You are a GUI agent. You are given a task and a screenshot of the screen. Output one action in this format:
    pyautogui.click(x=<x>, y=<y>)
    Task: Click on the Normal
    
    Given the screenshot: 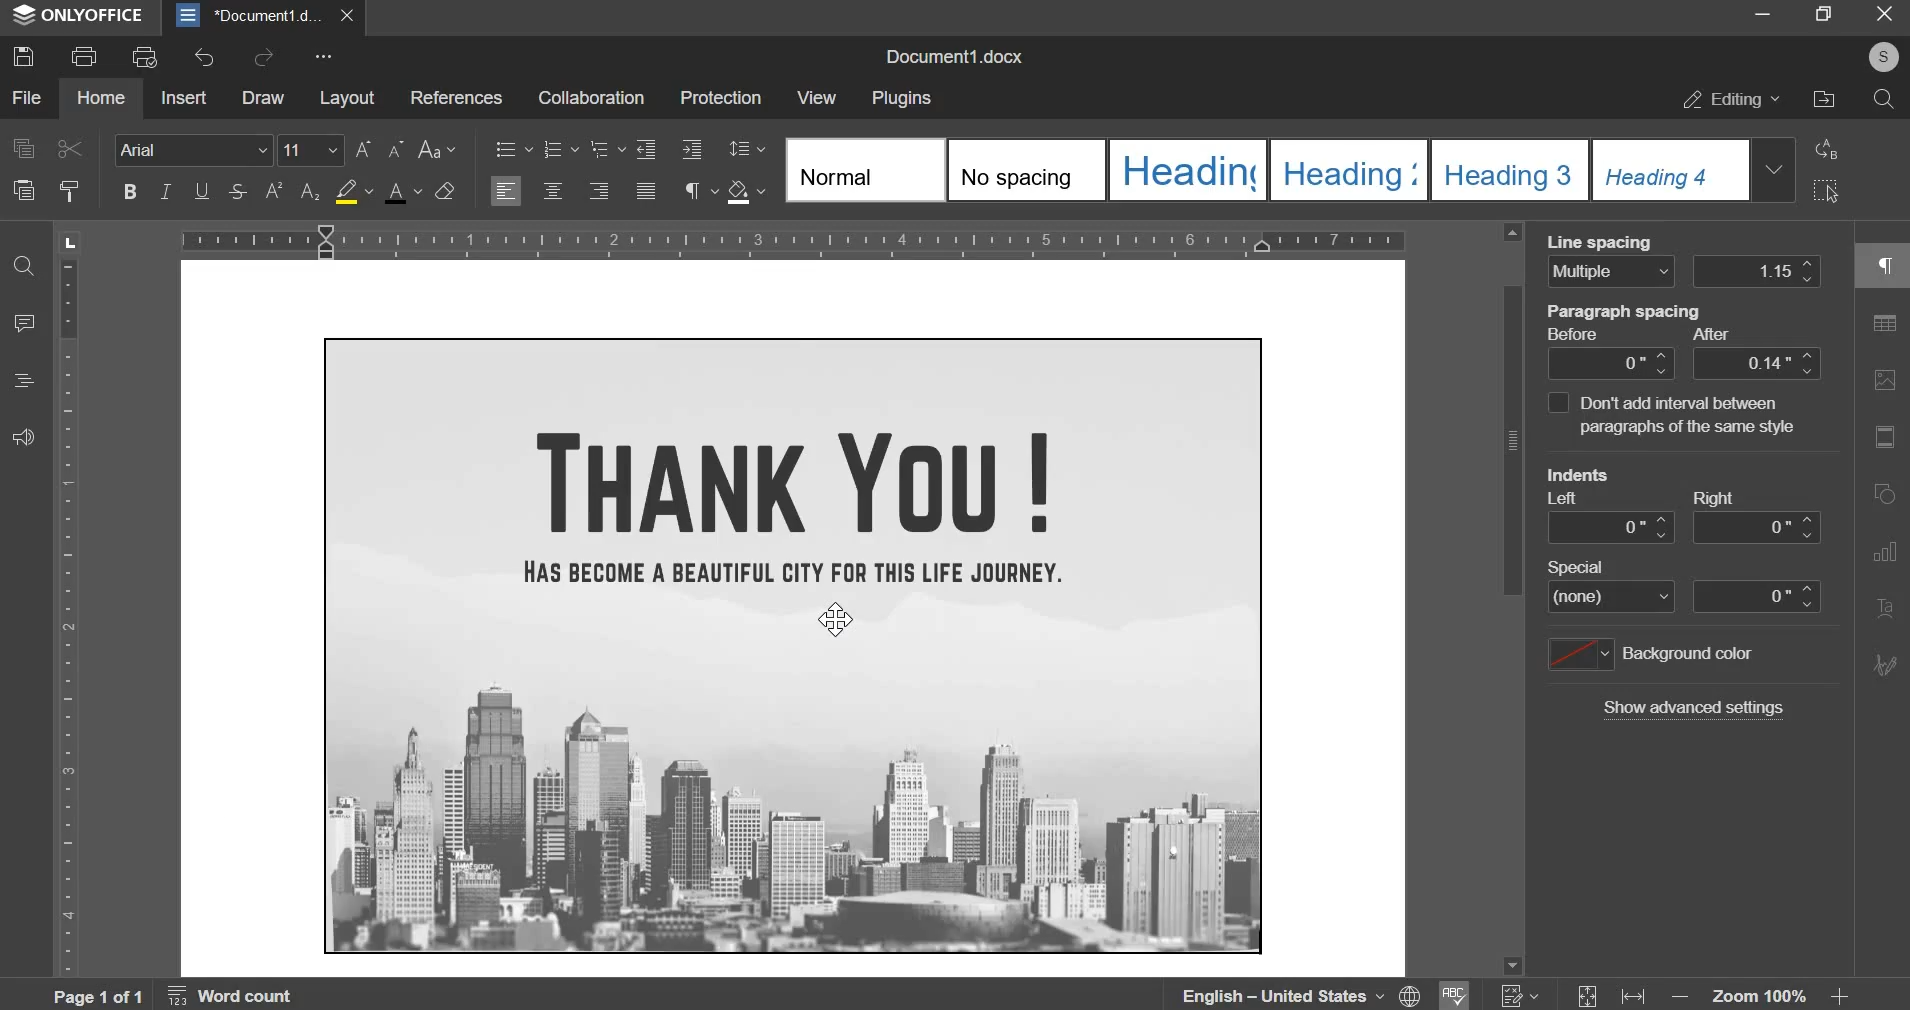 What is the action you would take?
    pyautogui.click(x=862, y=171)
    